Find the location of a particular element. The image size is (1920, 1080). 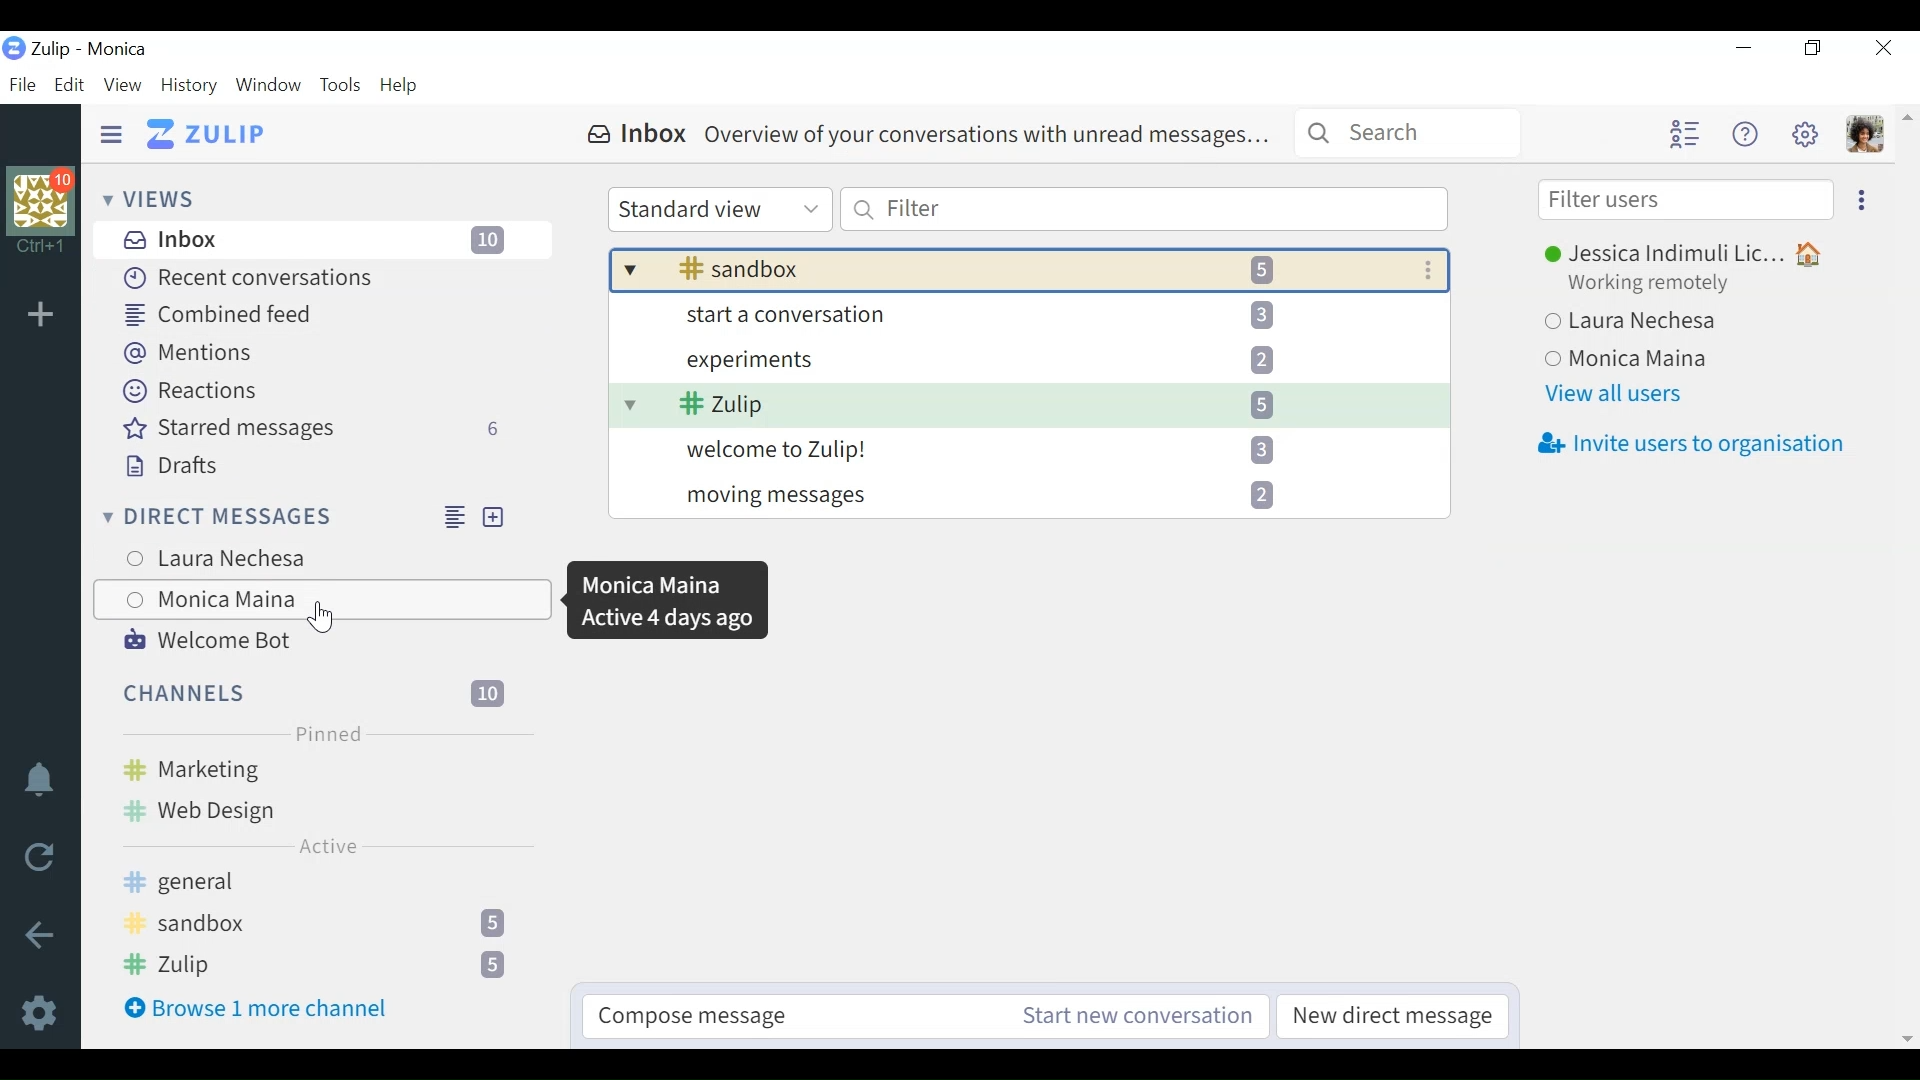

Restore is located at coordinates (1813, 49).